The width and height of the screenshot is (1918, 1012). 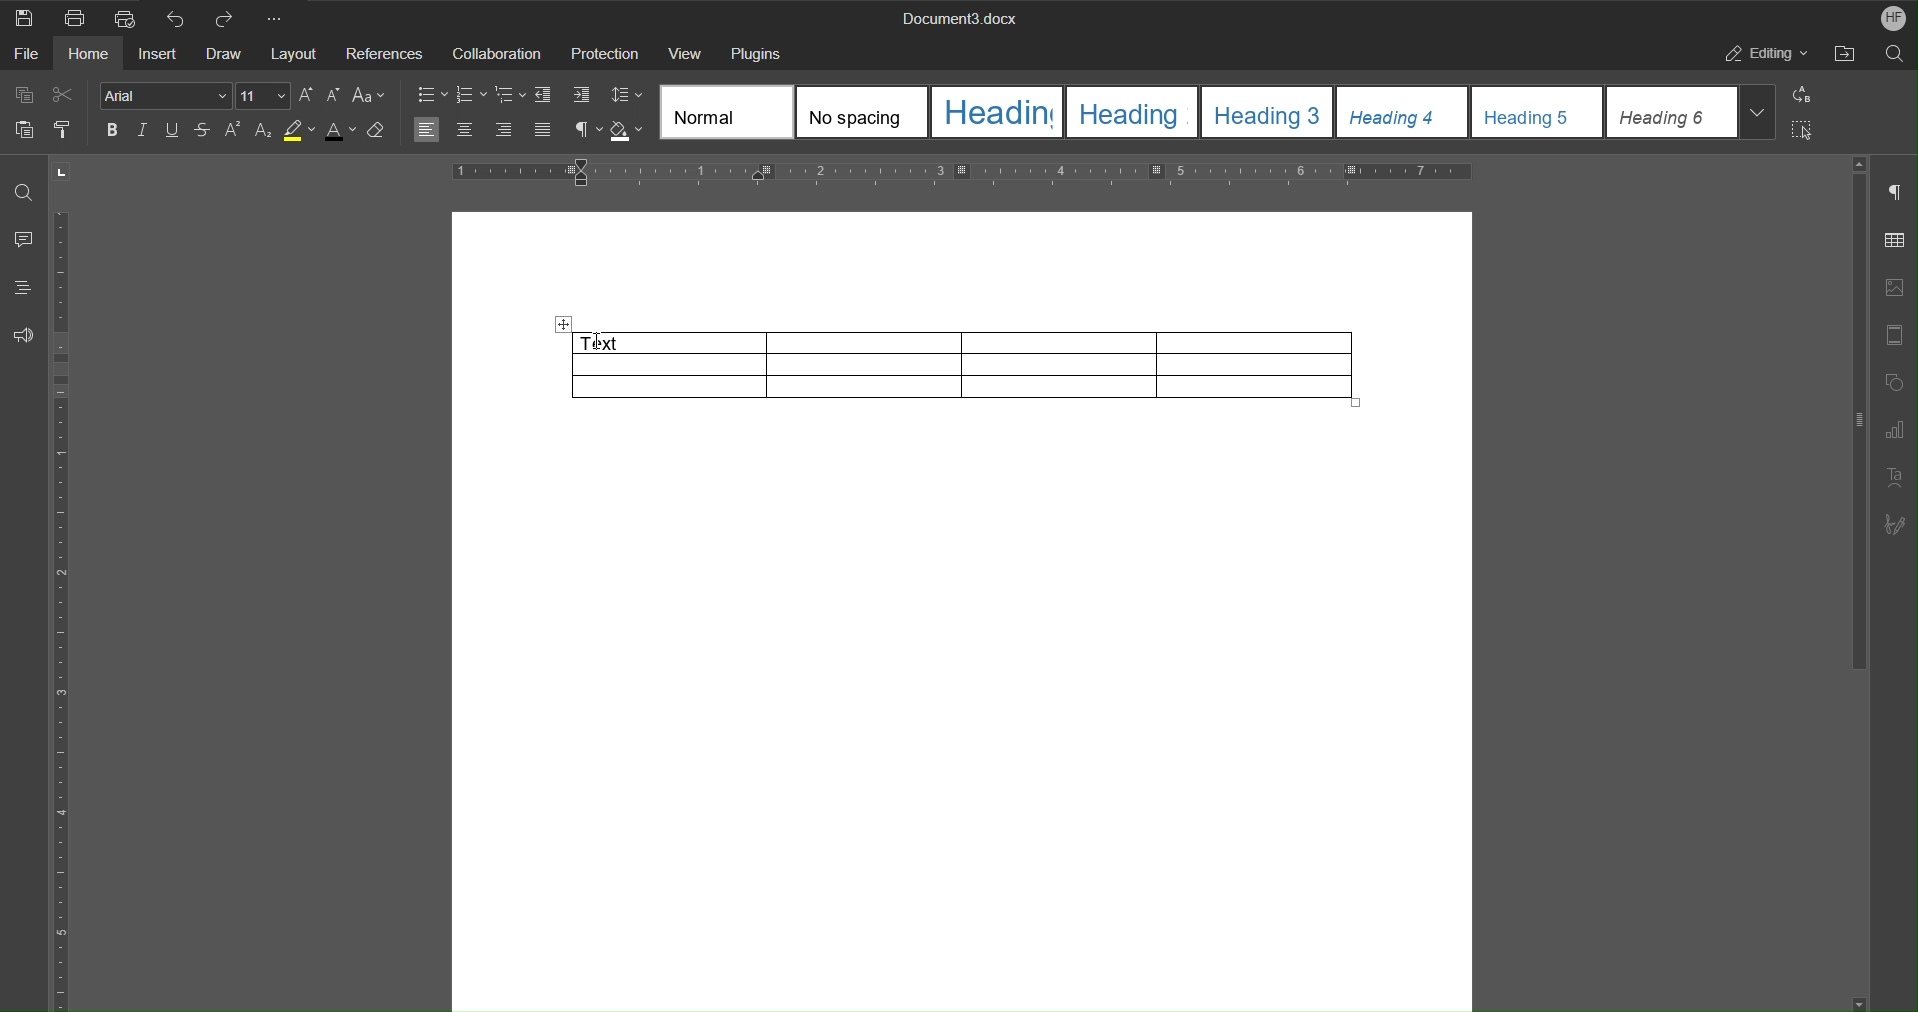 What do you see at coordinates (1889, 17) in the screenshot?
I see `Account` at bounding box center [1889, 17].